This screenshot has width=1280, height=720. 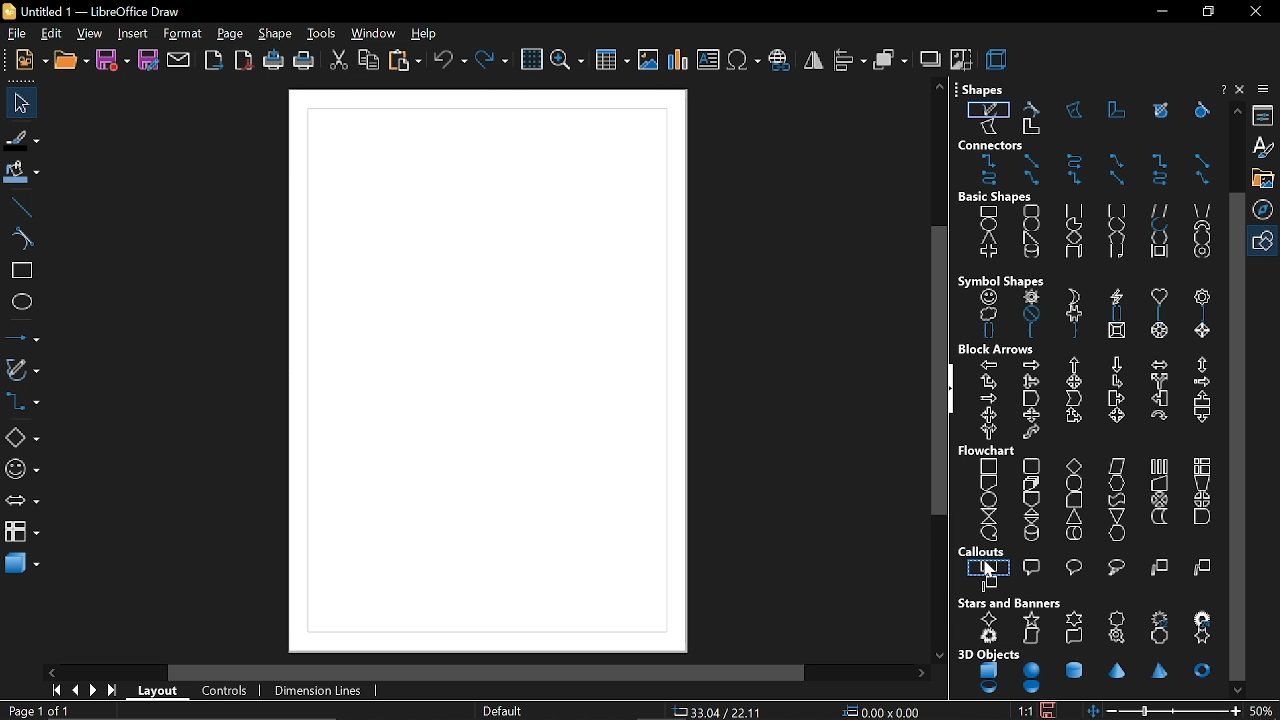 I want to click on parallelogram, so click(x=1160, y=210).